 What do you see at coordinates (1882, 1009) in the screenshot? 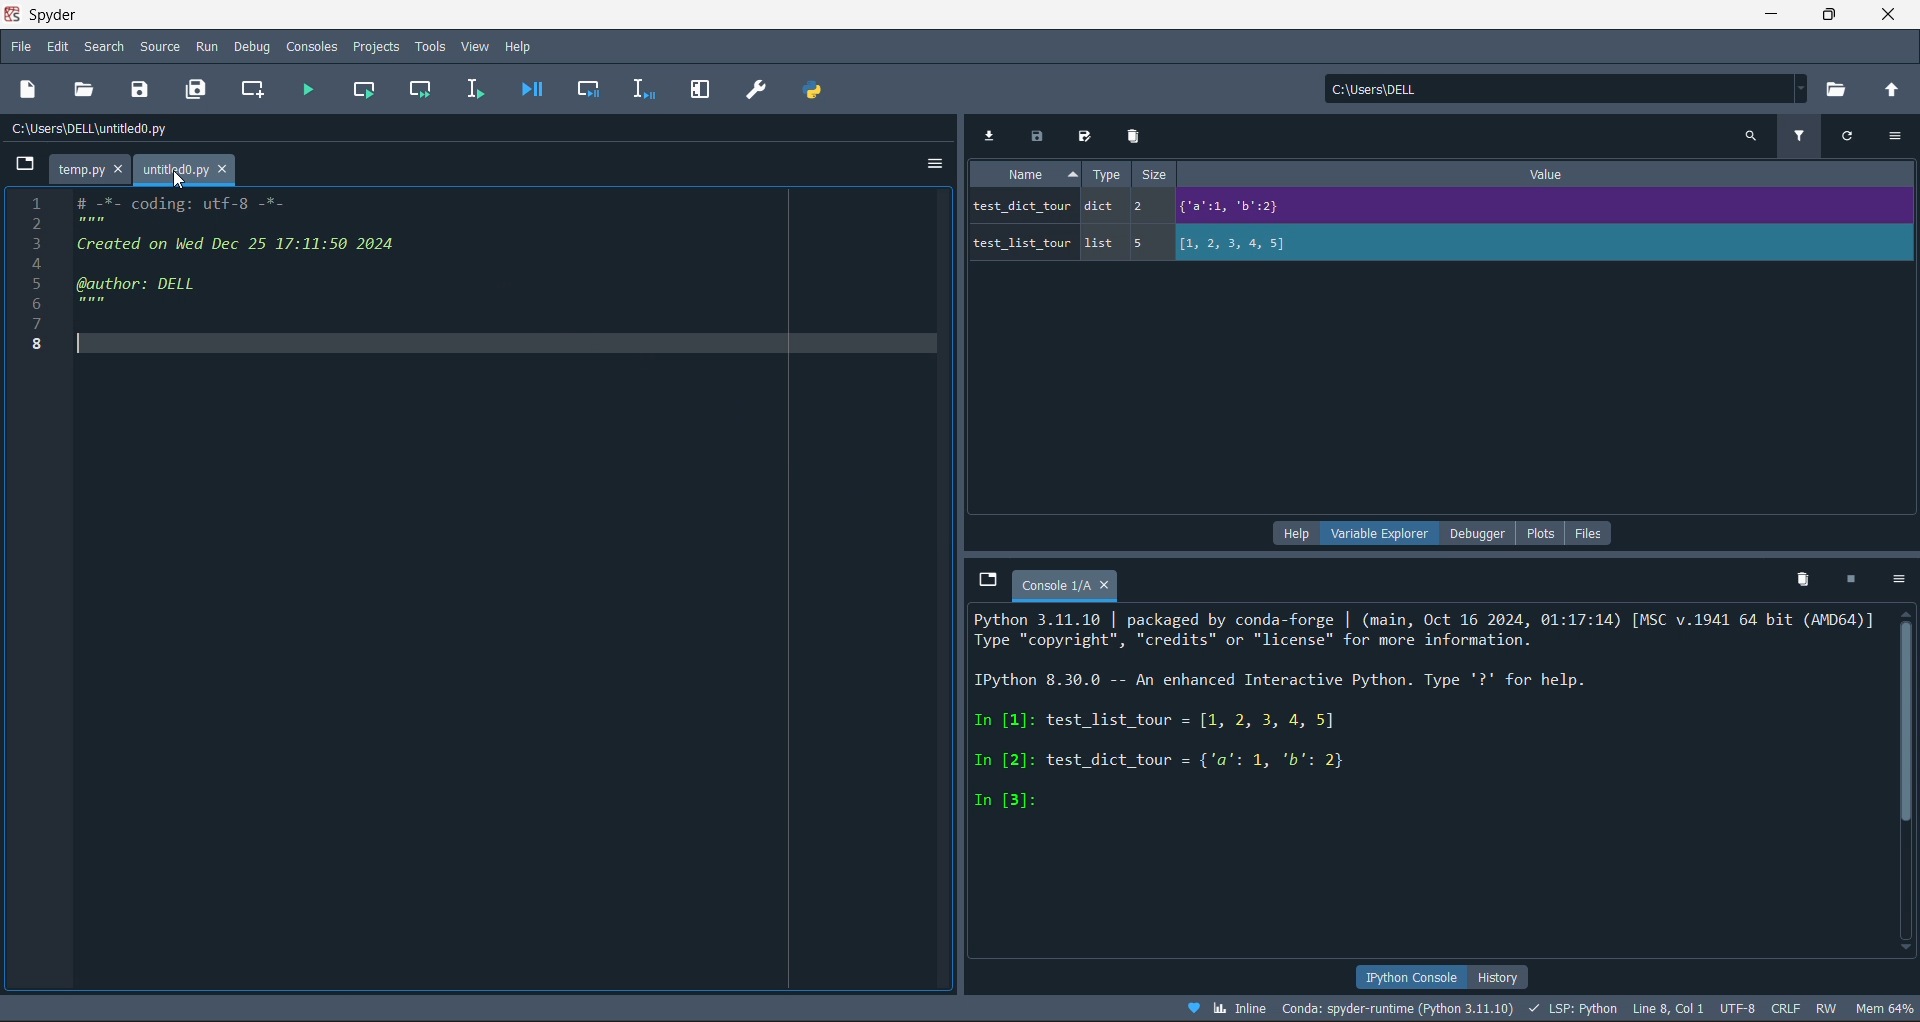
I see `Mem 64%` at bounding box center [1882, 1009].